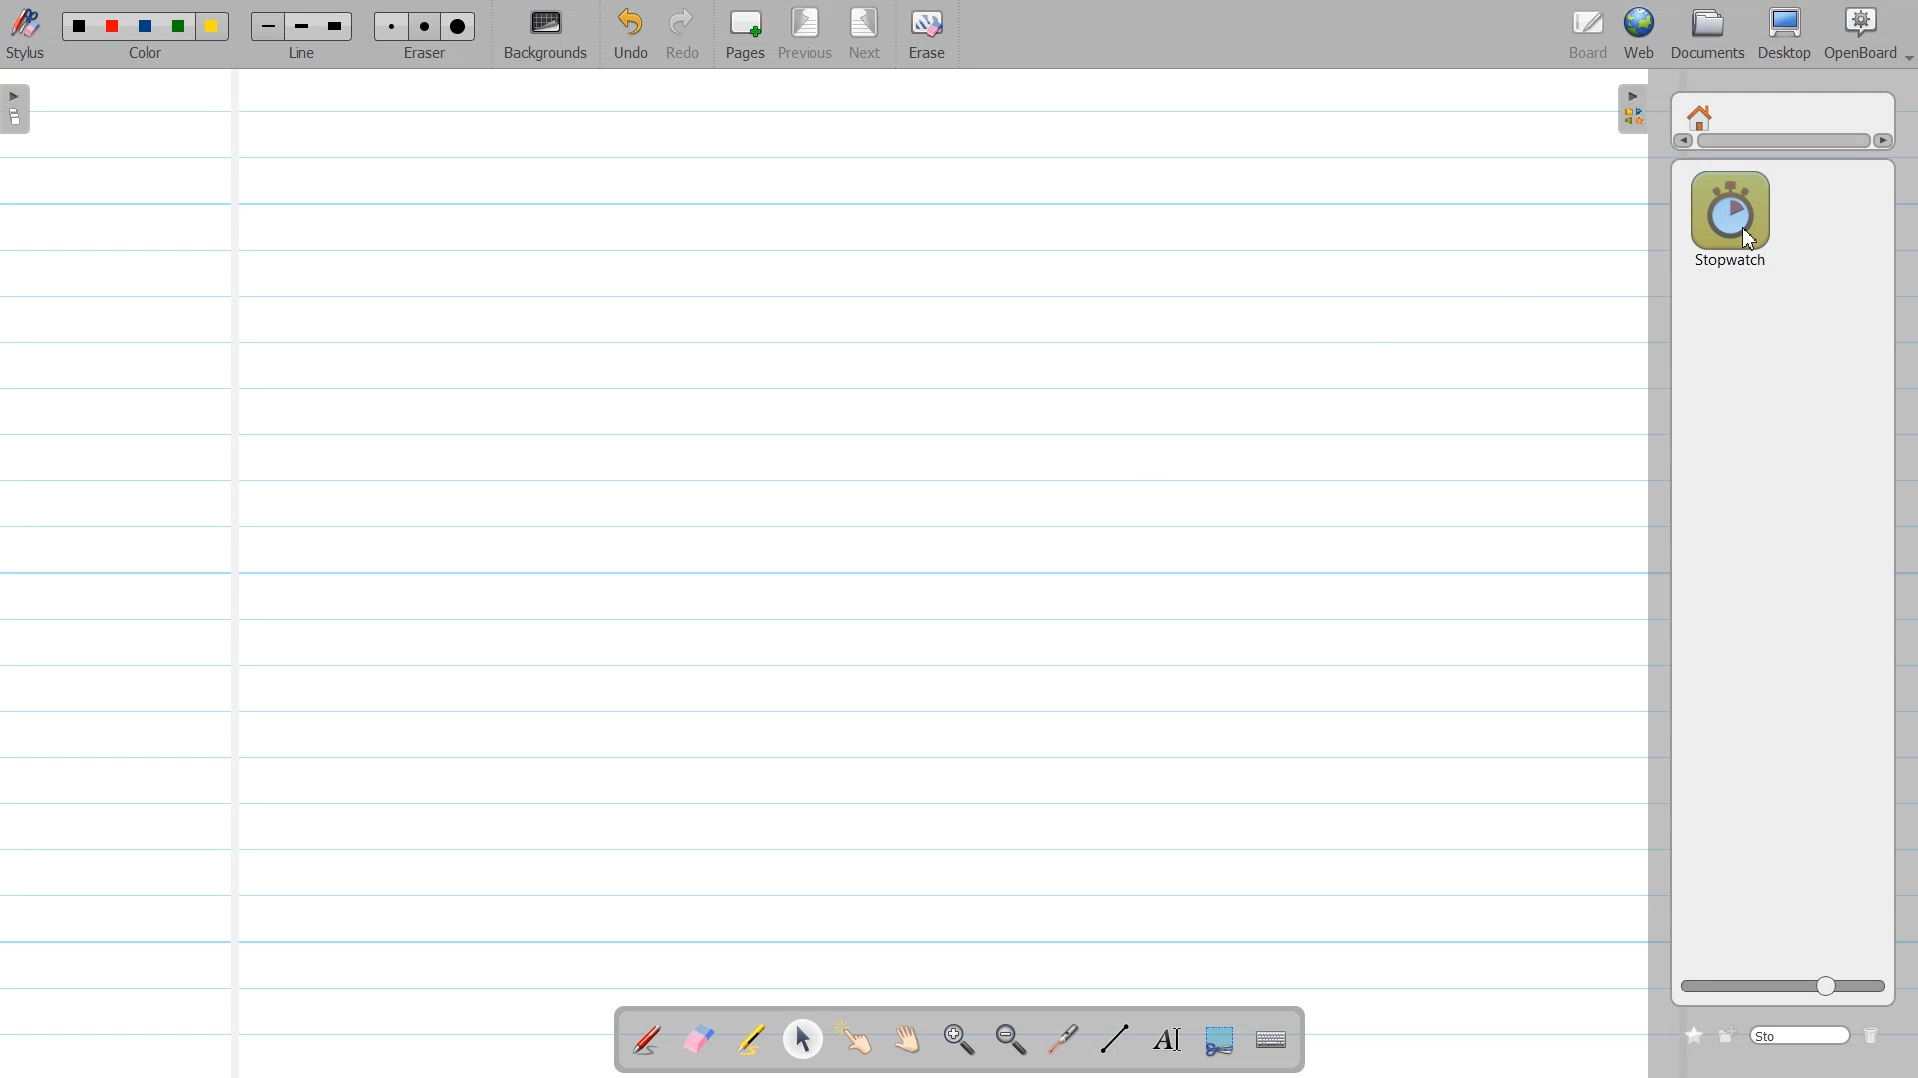 The height and width of the screenshot is (1078, 1918). Describe the element at coordinates (1640, 34) in the screenshot. I see `Web` at that location.